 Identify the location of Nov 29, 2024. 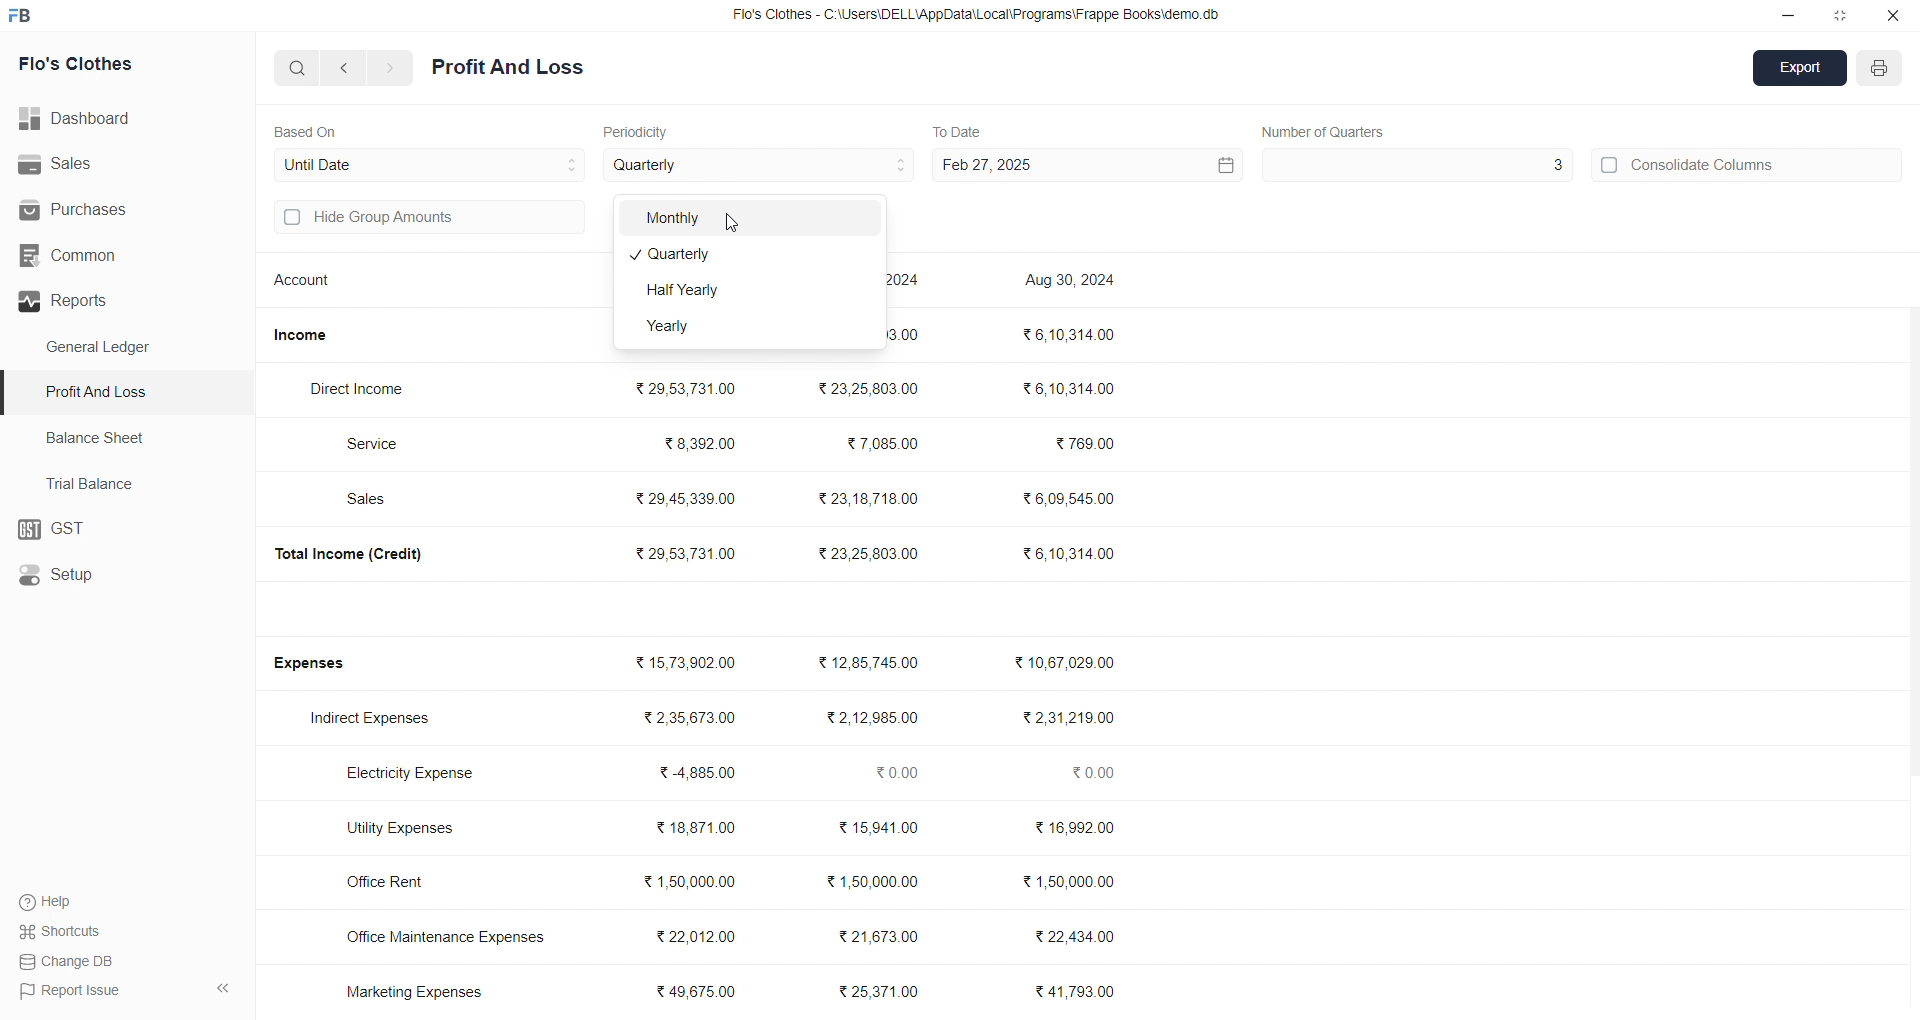
(917, 283).